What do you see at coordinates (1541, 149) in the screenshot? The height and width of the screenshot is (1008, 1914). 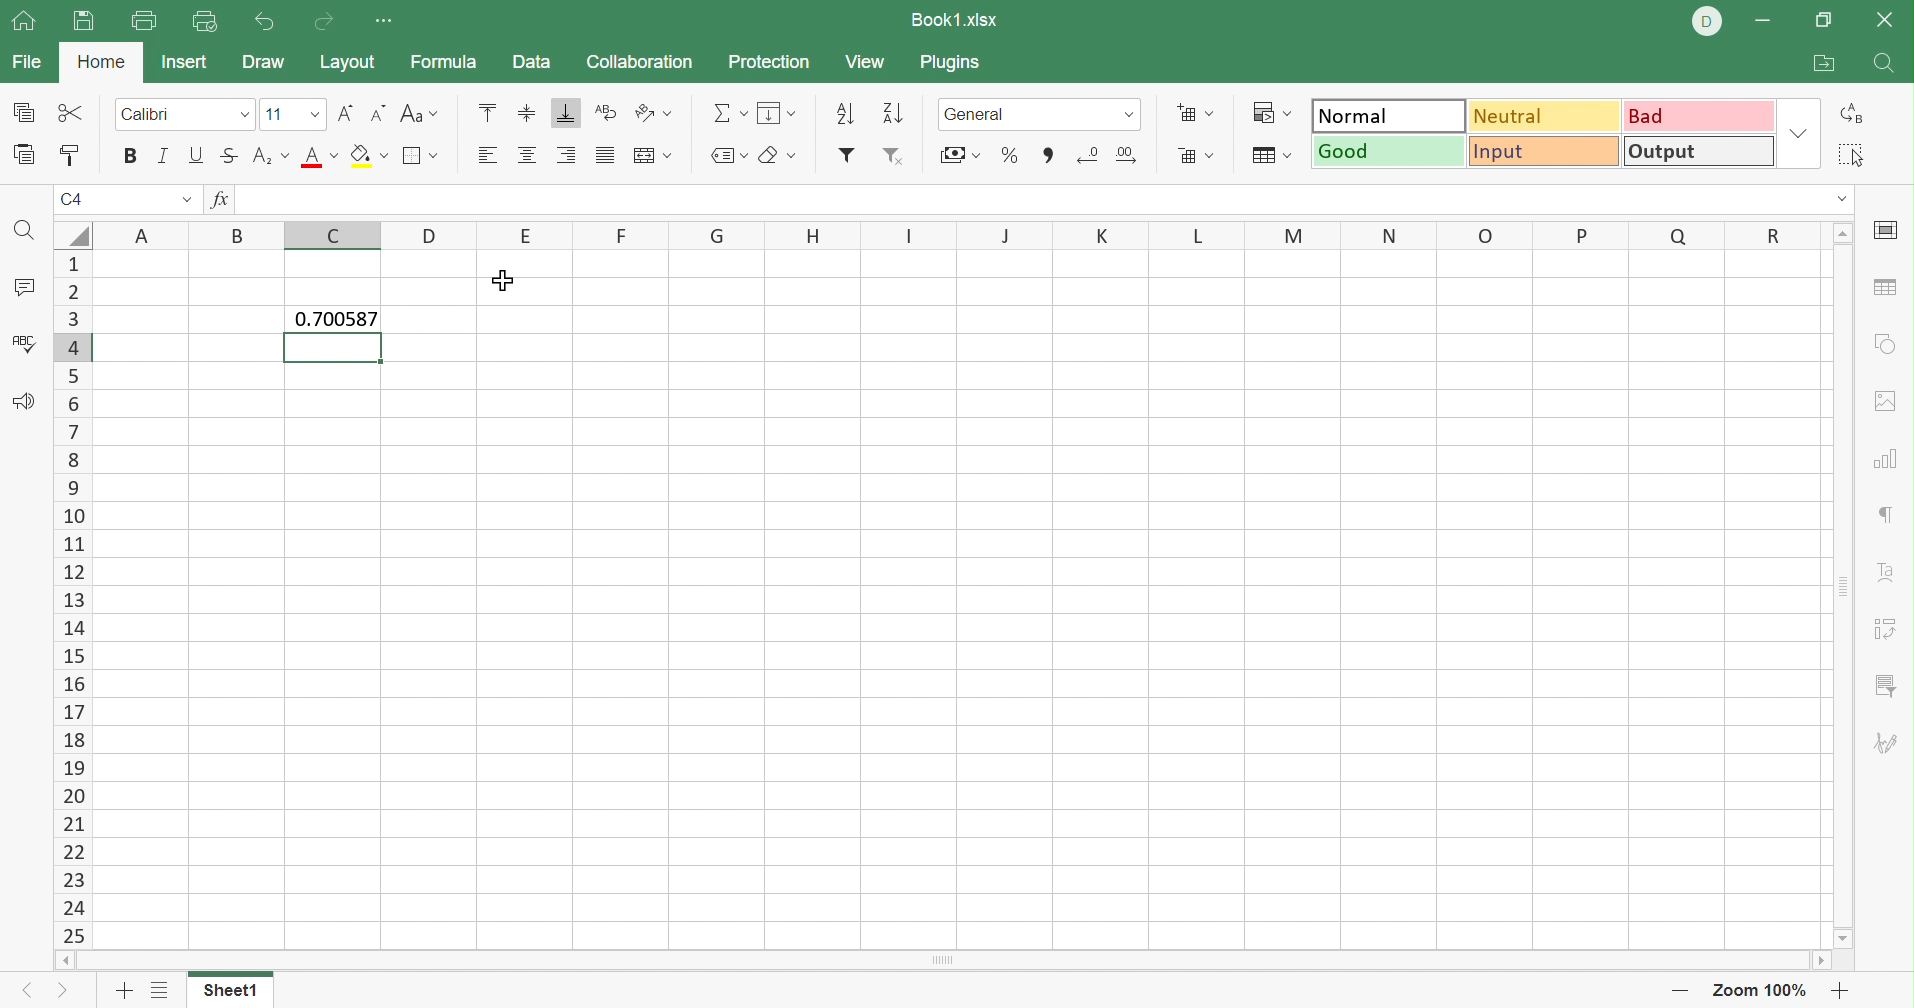 I see `Input` at bounding box center [1541, 149].